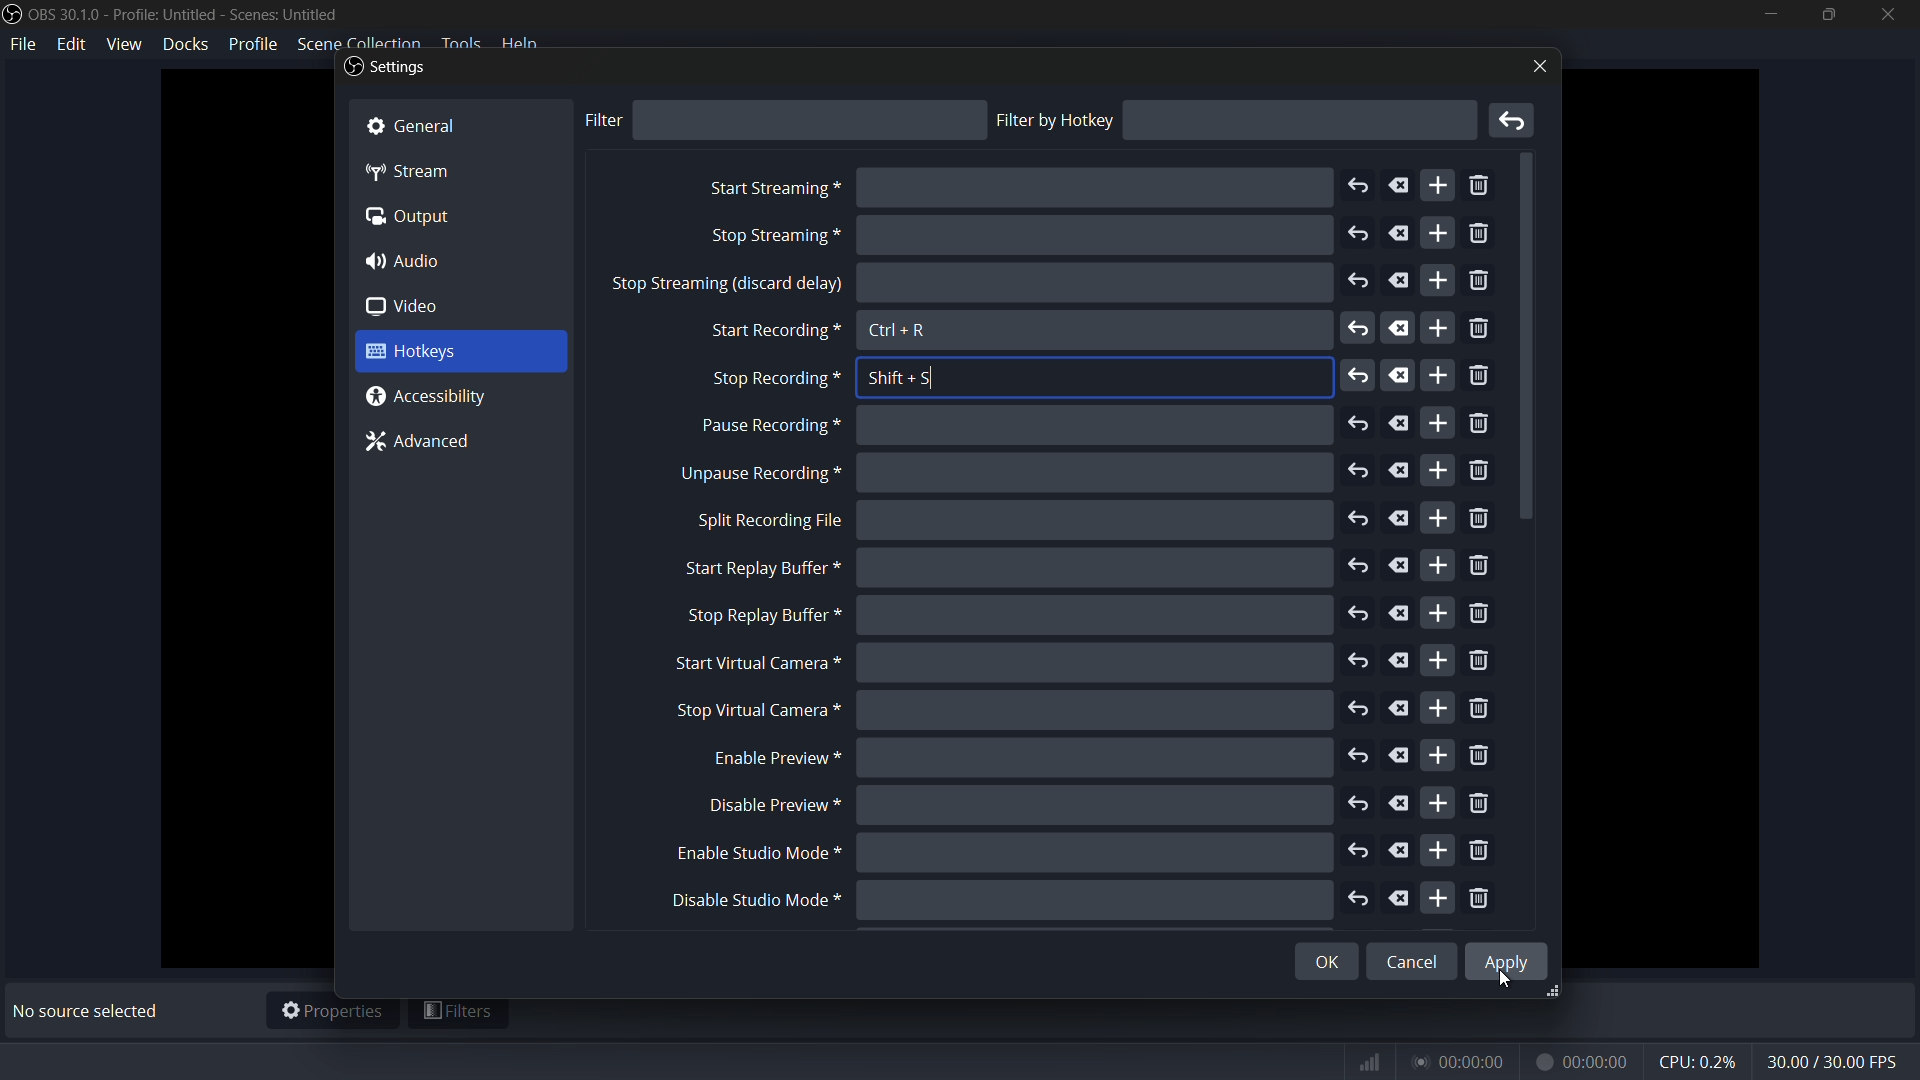 Image resolution: width=1920 pixels, height=1080 pixels. I want to click on “4p Stream, so click(421, 170).